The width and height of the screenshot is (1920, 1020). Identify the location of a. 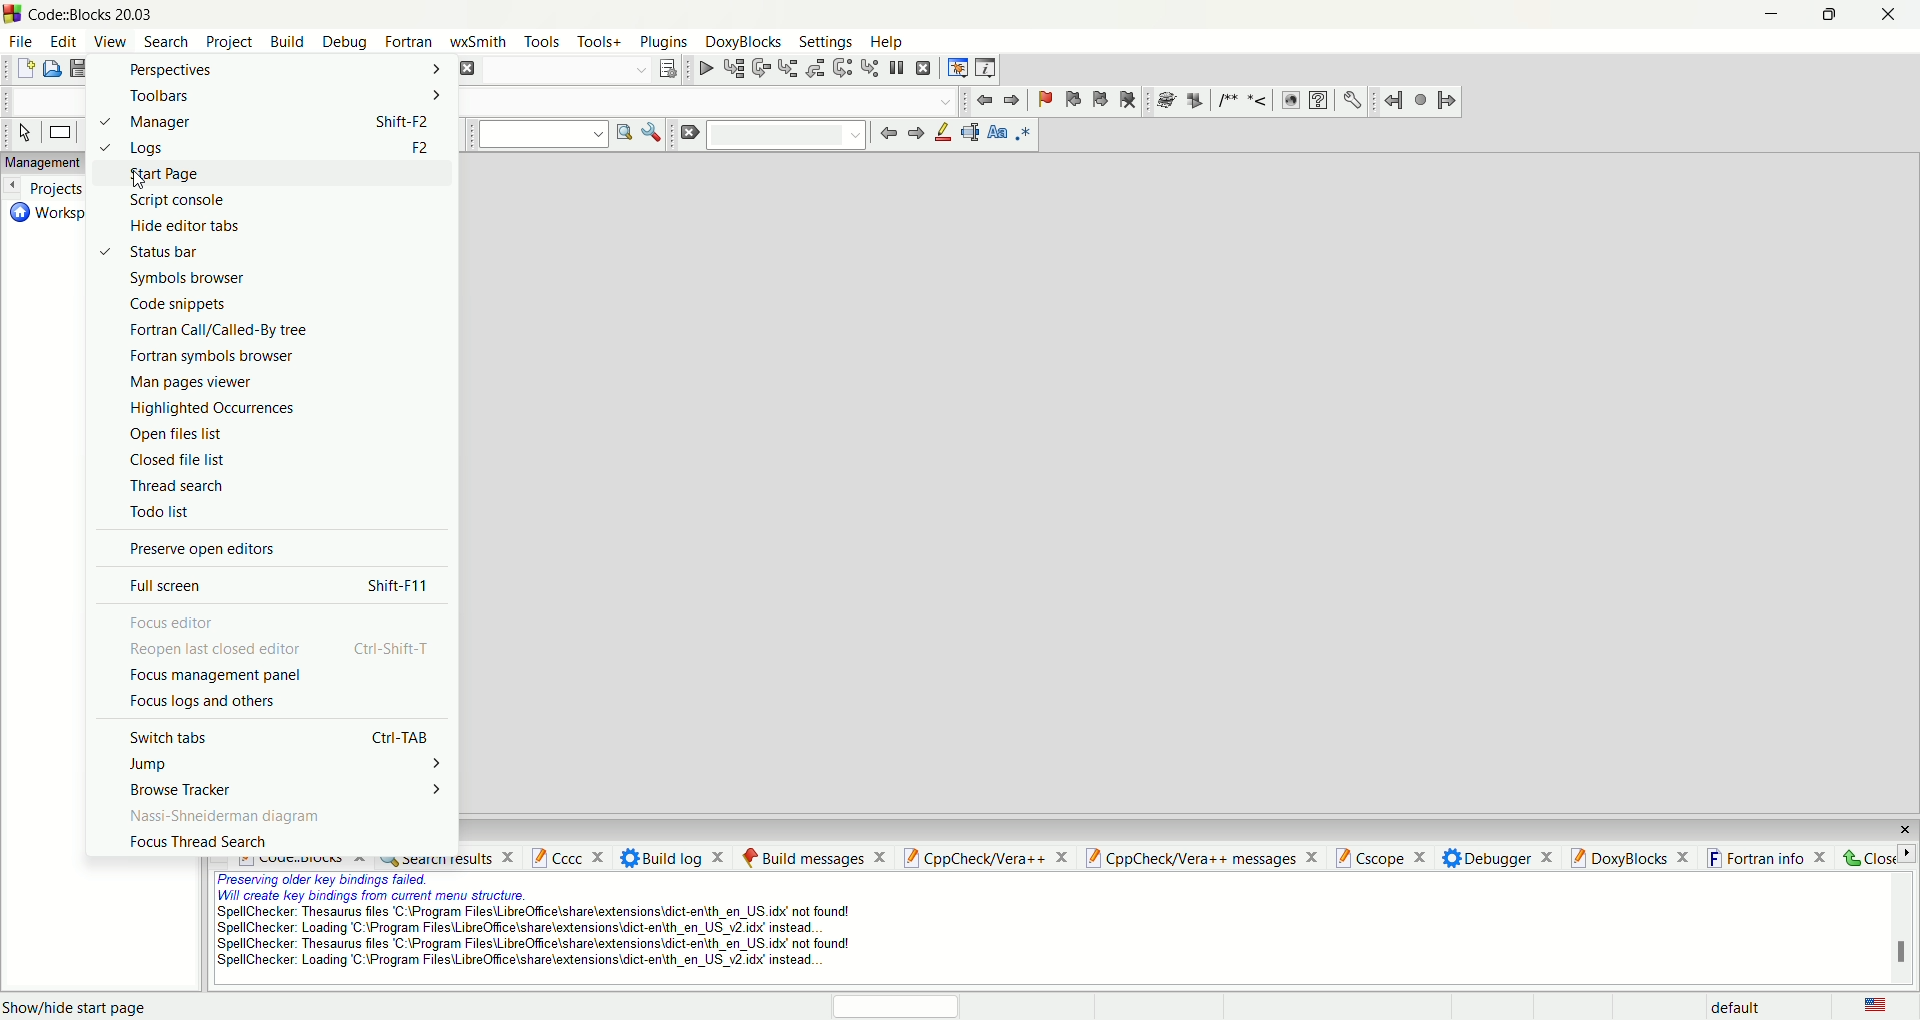
(466, 69).